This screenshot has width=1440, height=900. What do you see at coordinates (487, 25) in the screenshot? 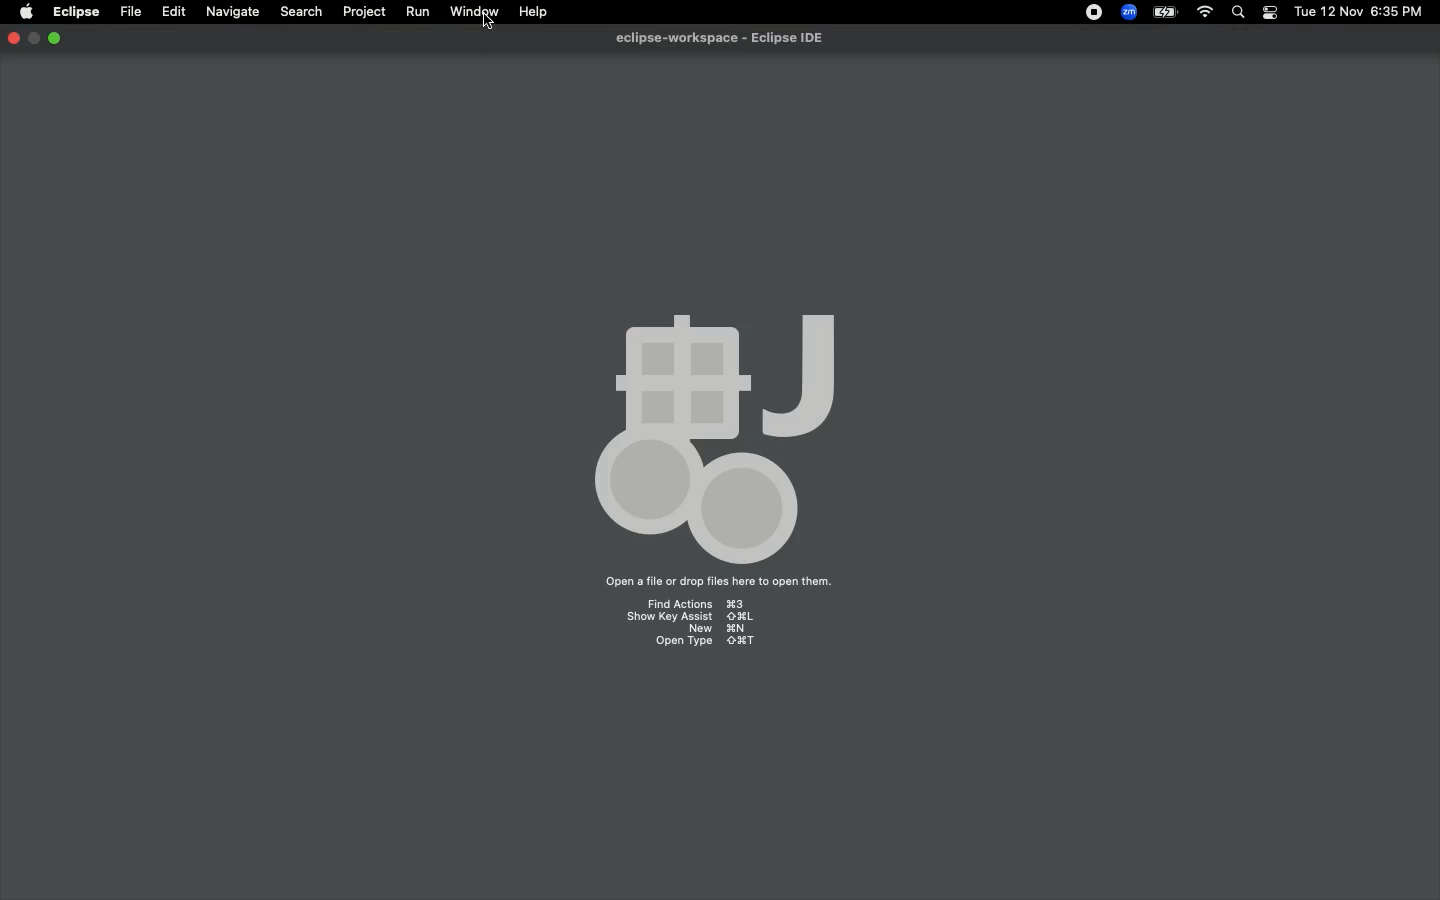
I see `CURSOR` at bounding box center [487, 25].